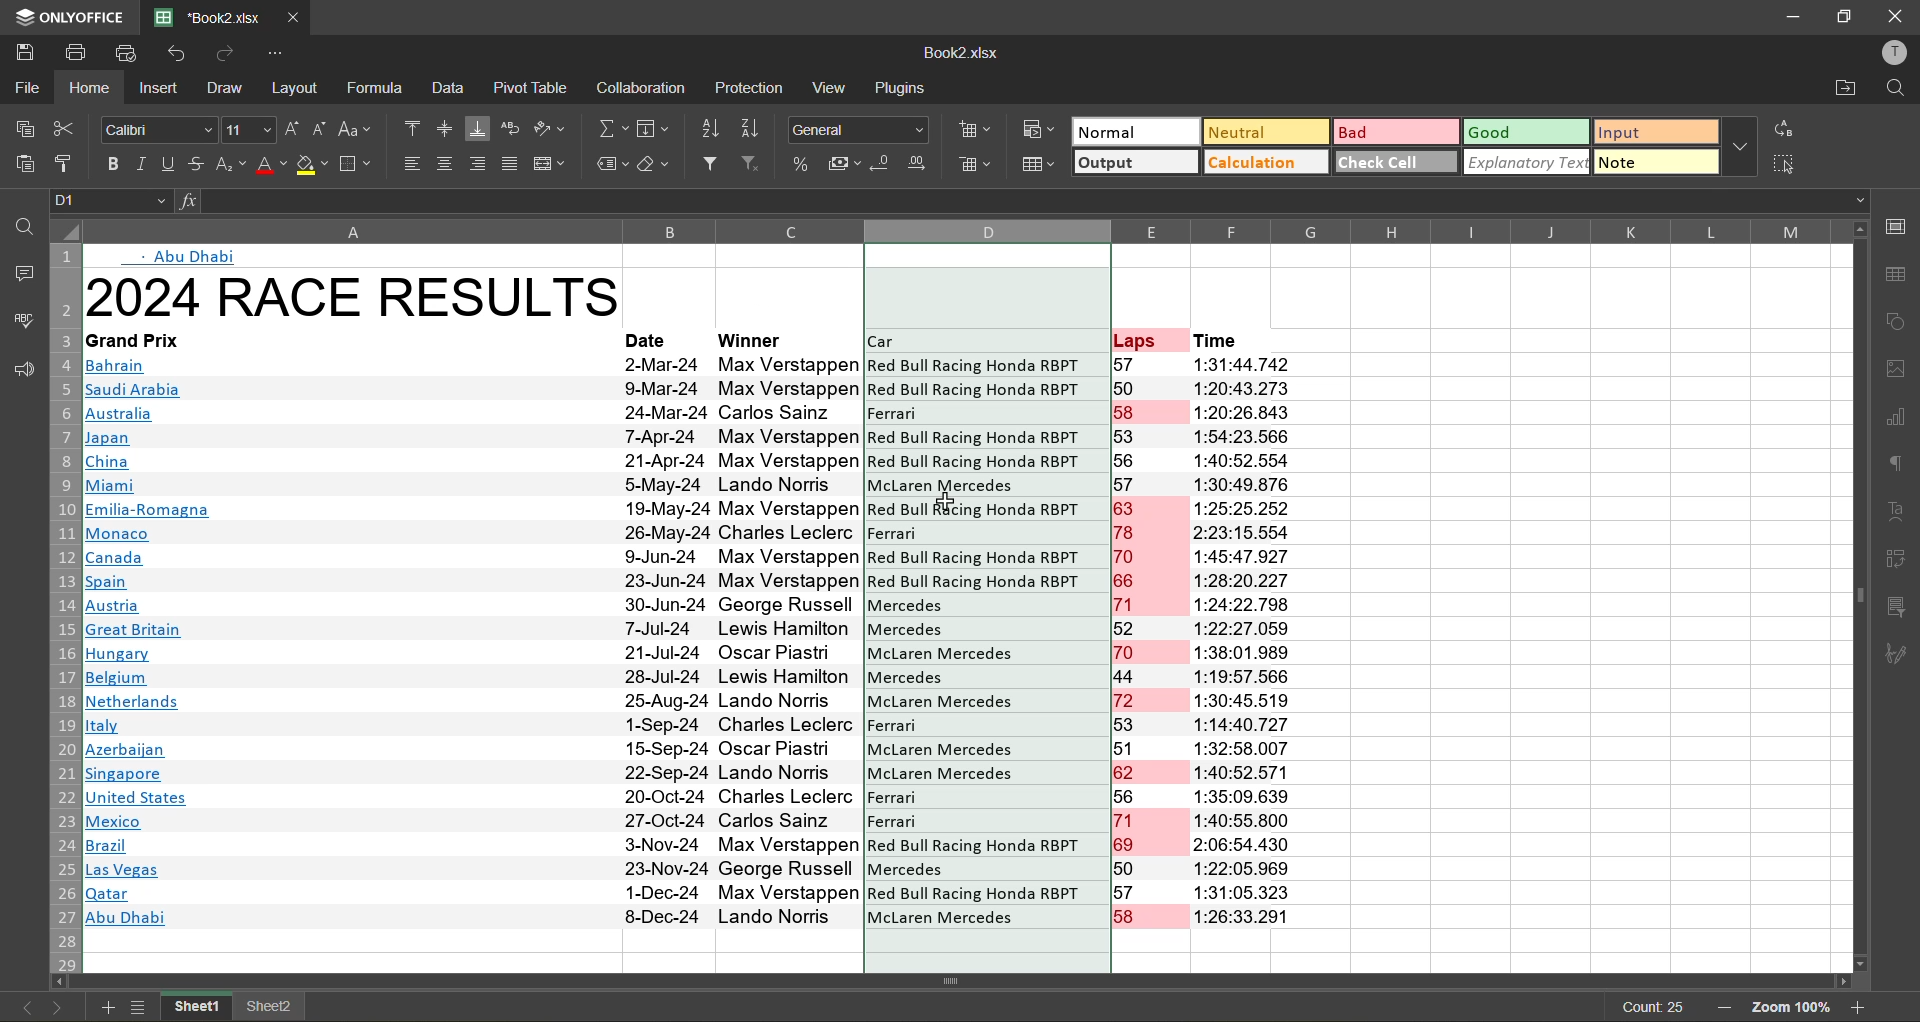 This screenshot has width=1920, height=1022. Describe the element at coordinates (692, 748) in the screenshot. I see `Wl Azerbaijan 15-Sep-24 Oscar Piastri McLaren Mercedes 51 1:32:58.007` at that location.